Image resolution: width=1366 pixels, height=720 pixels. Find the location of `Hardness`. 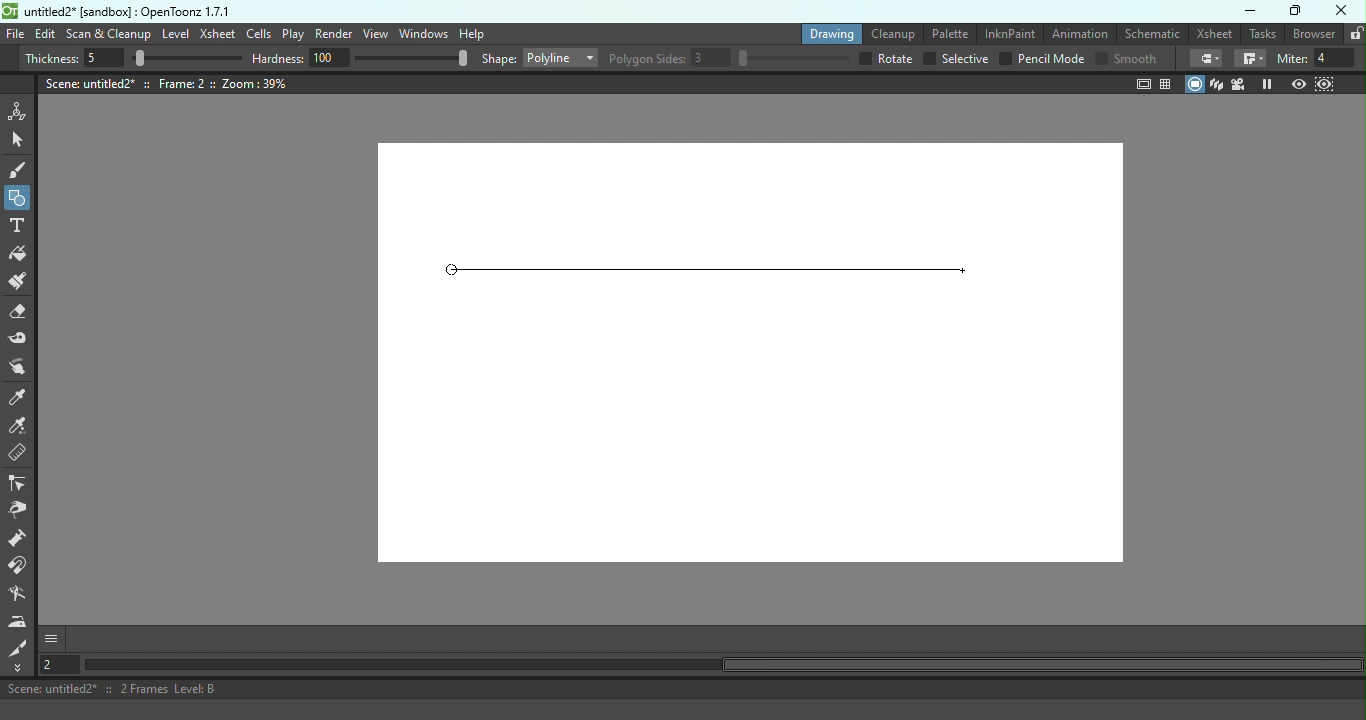

Hardness is located at coordinates (361, 59).